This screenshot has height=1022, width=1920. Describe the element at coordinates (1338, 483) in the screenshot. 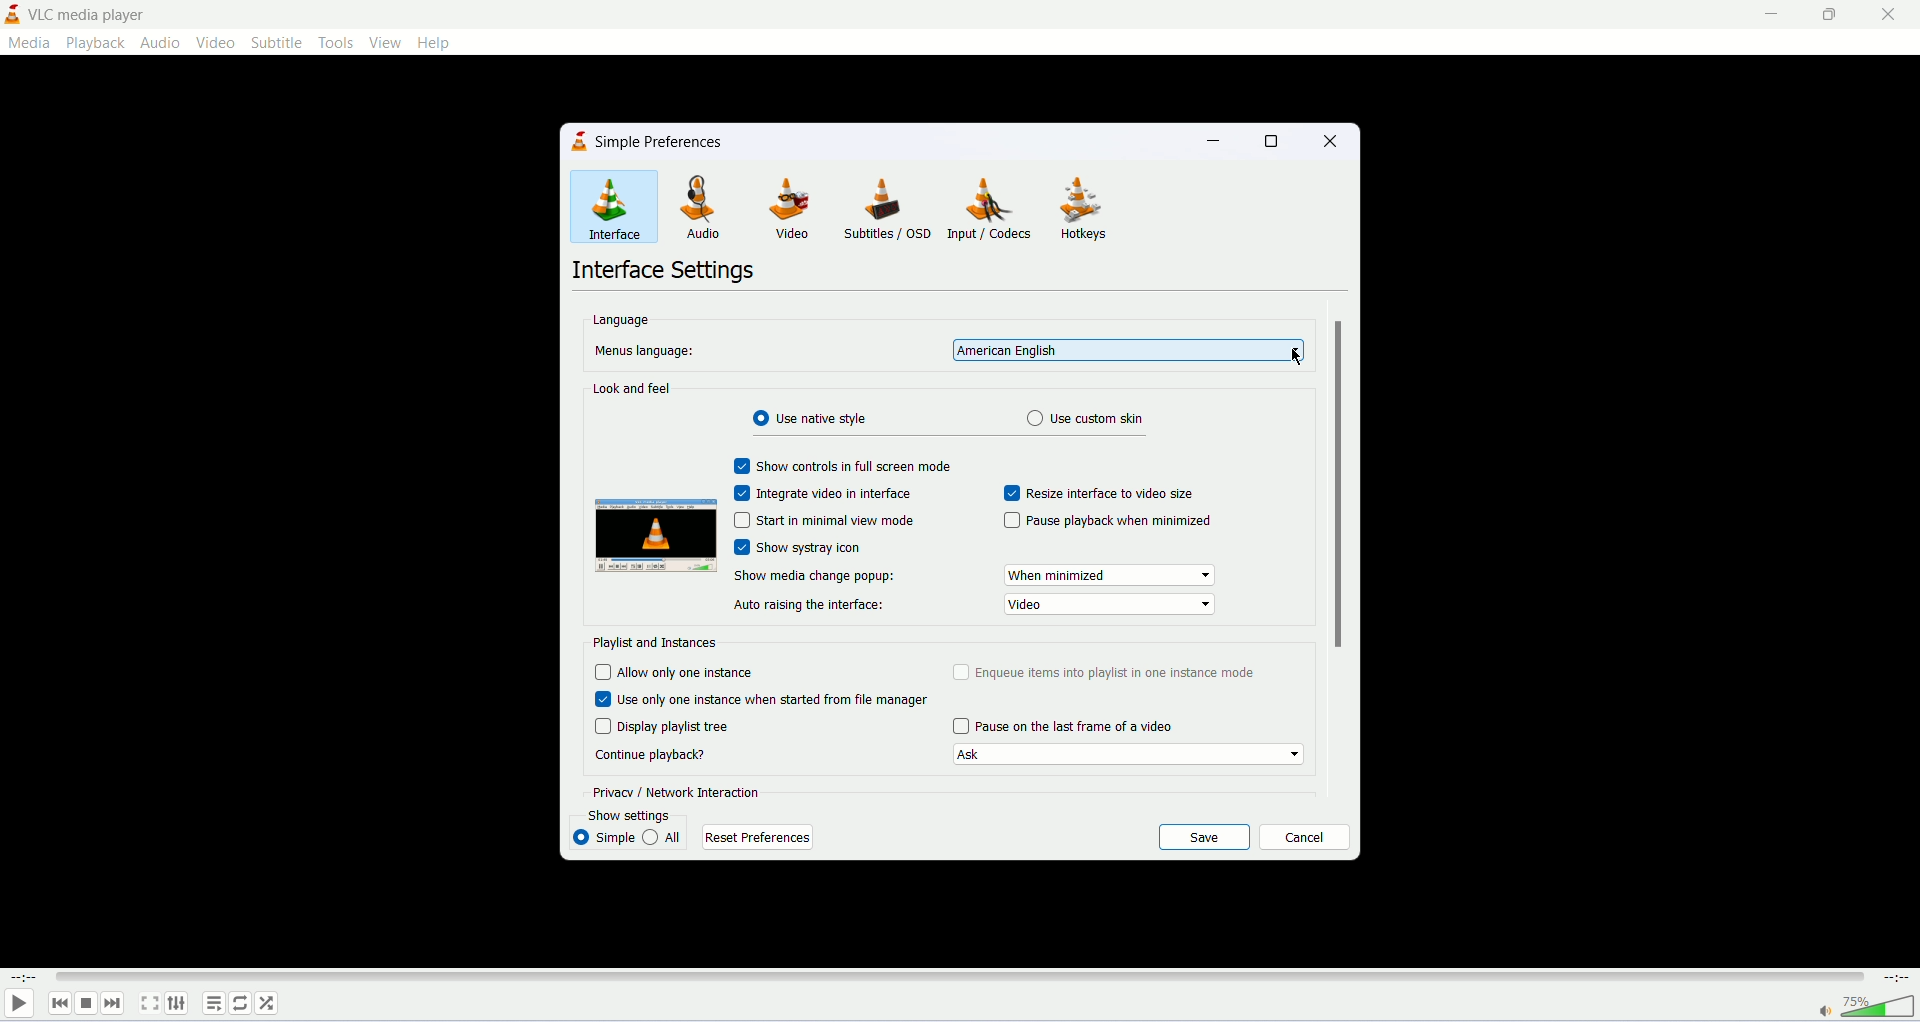

I see `vertical scroll bar` at that location.